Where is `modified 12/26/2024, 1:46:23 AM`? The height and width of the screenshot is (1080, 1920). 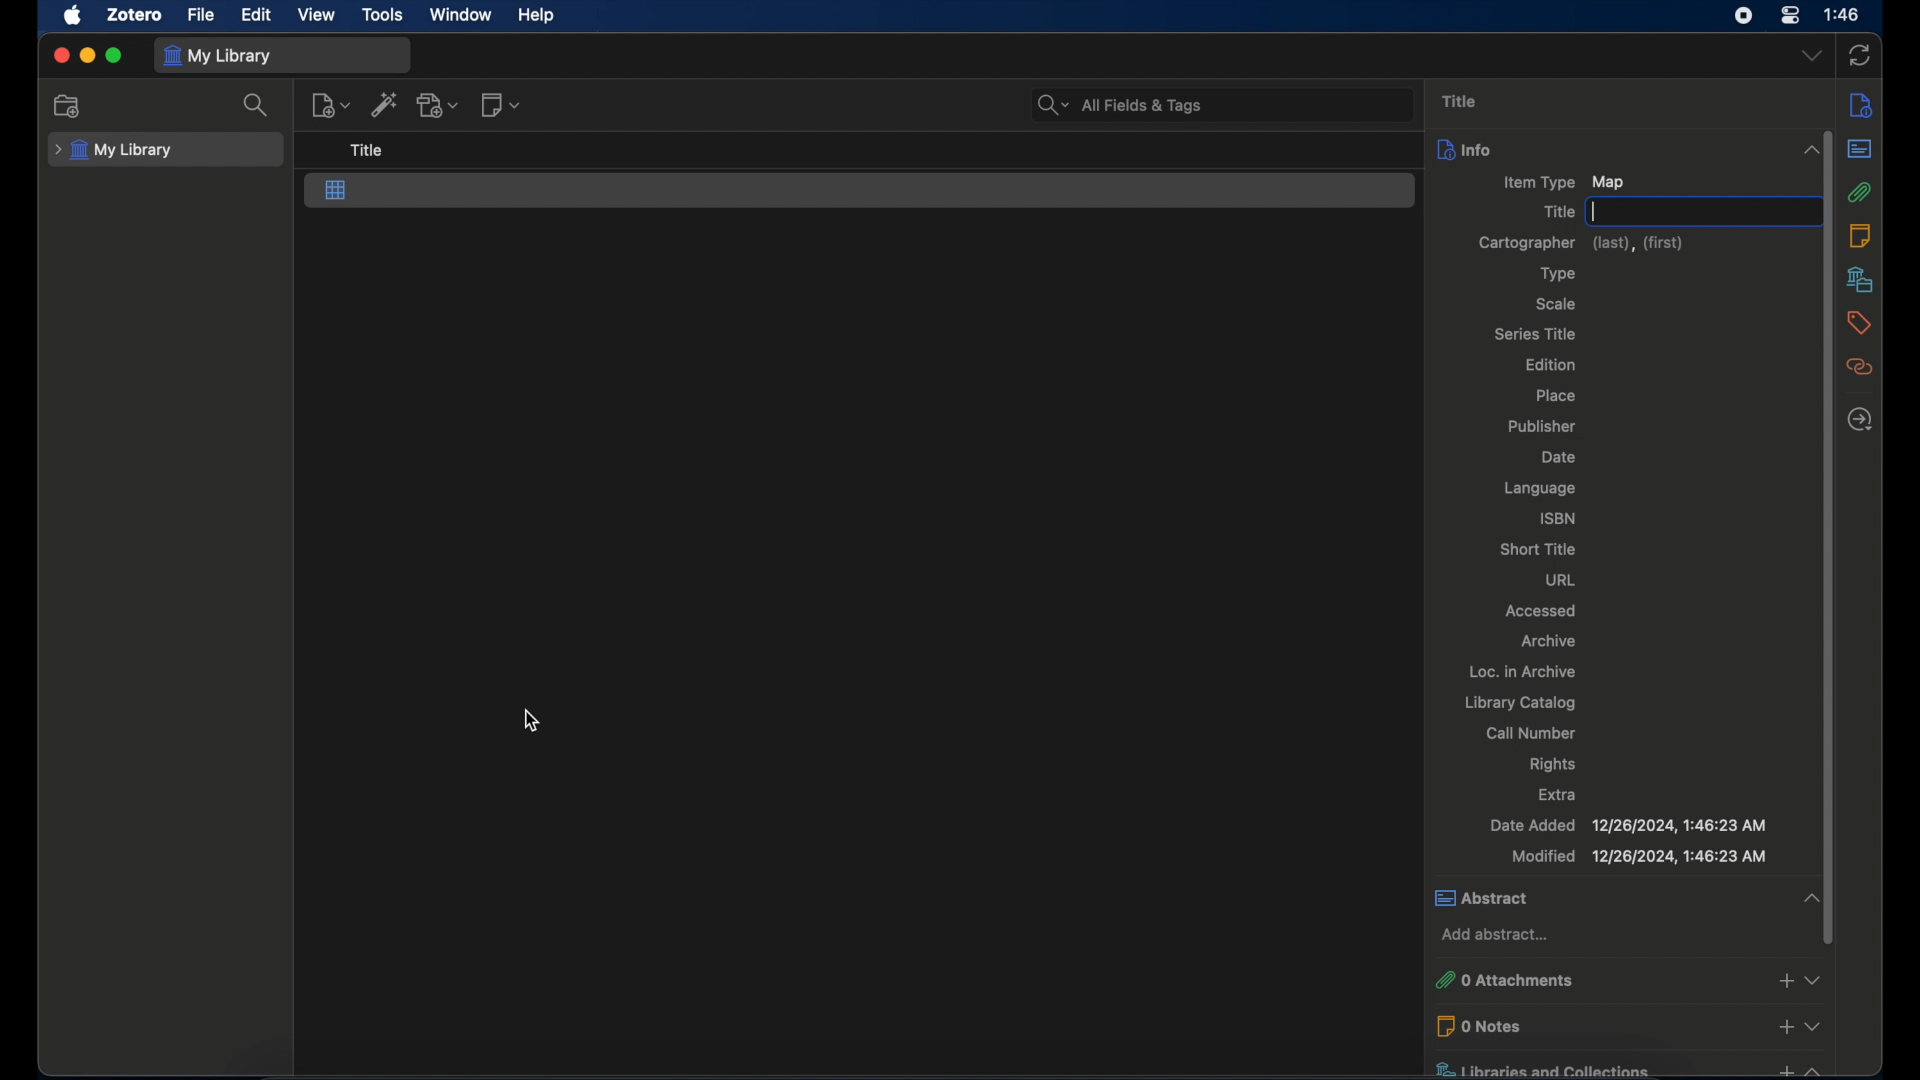
modified 12/26/2024, 1:46:23 AM is located at coordinates (1637, 856).